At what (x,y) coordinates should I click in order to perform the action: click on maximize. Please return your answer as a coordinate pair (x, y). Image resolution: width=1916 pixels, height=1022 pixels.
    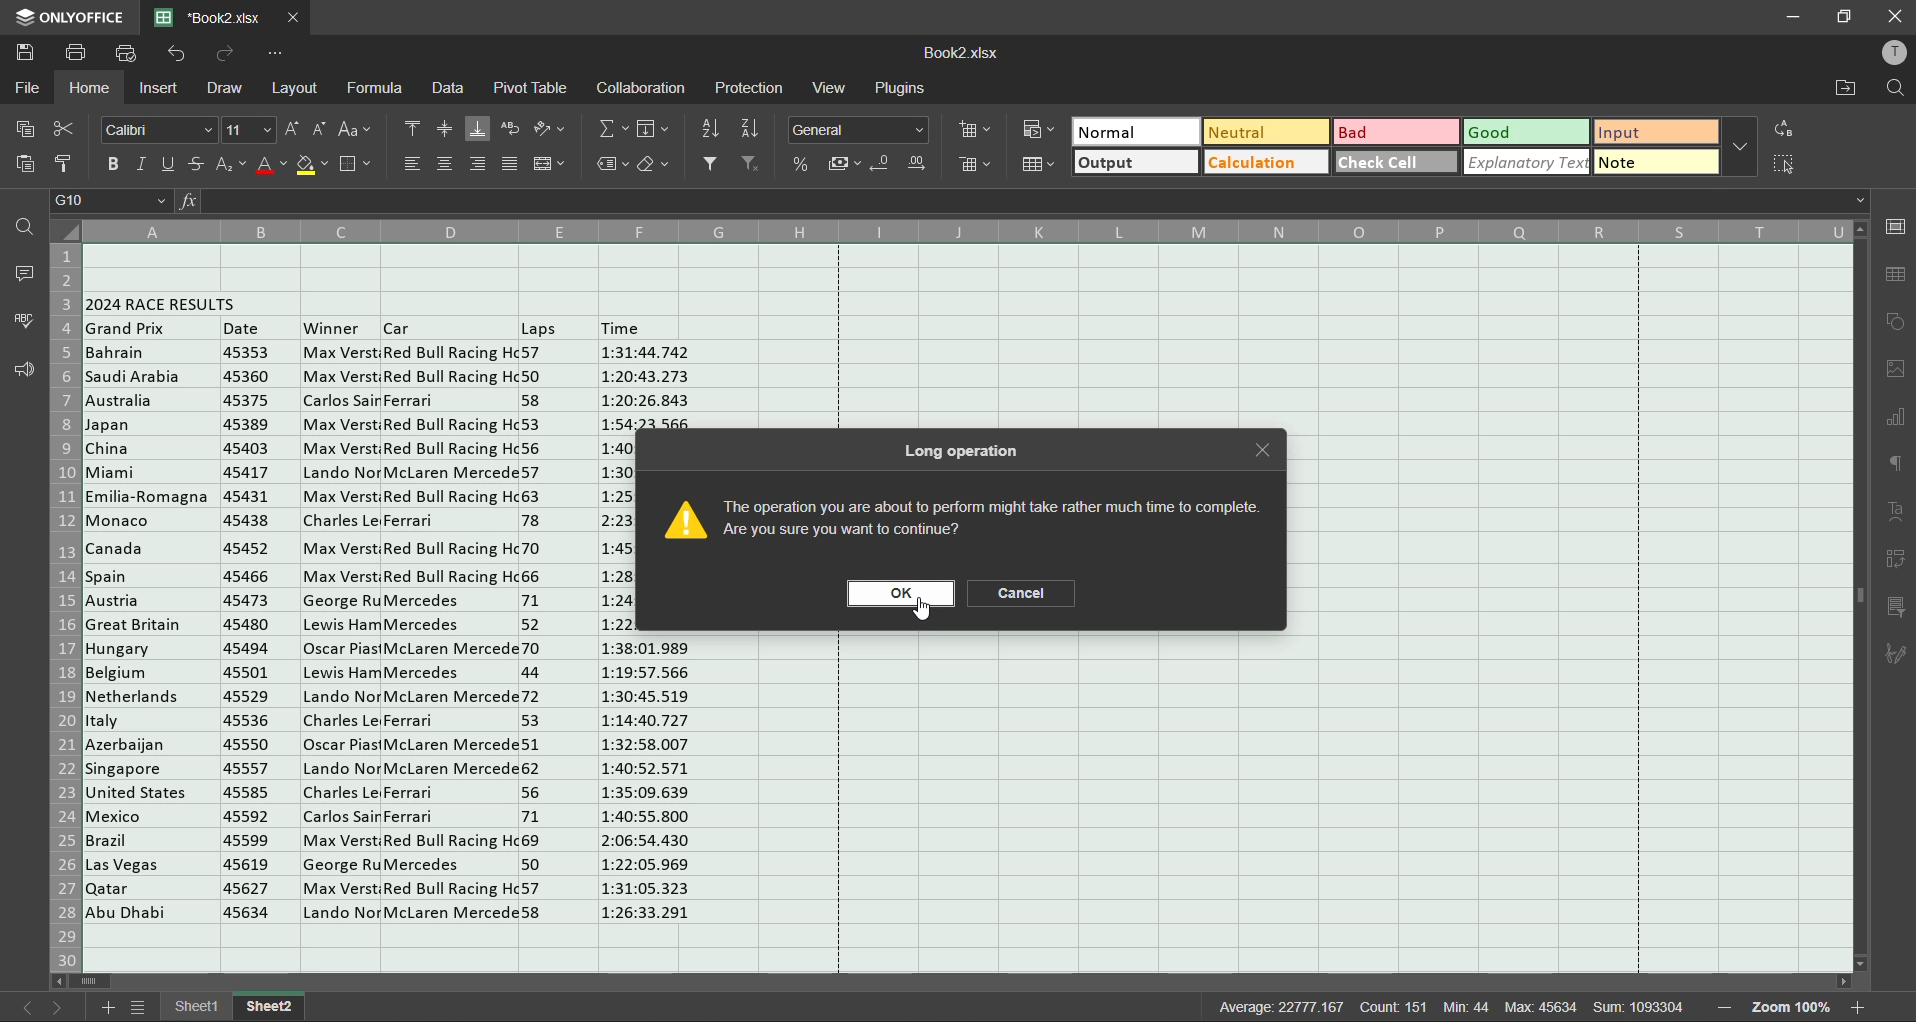
    Looking at the image, I should click on (1848, 15).